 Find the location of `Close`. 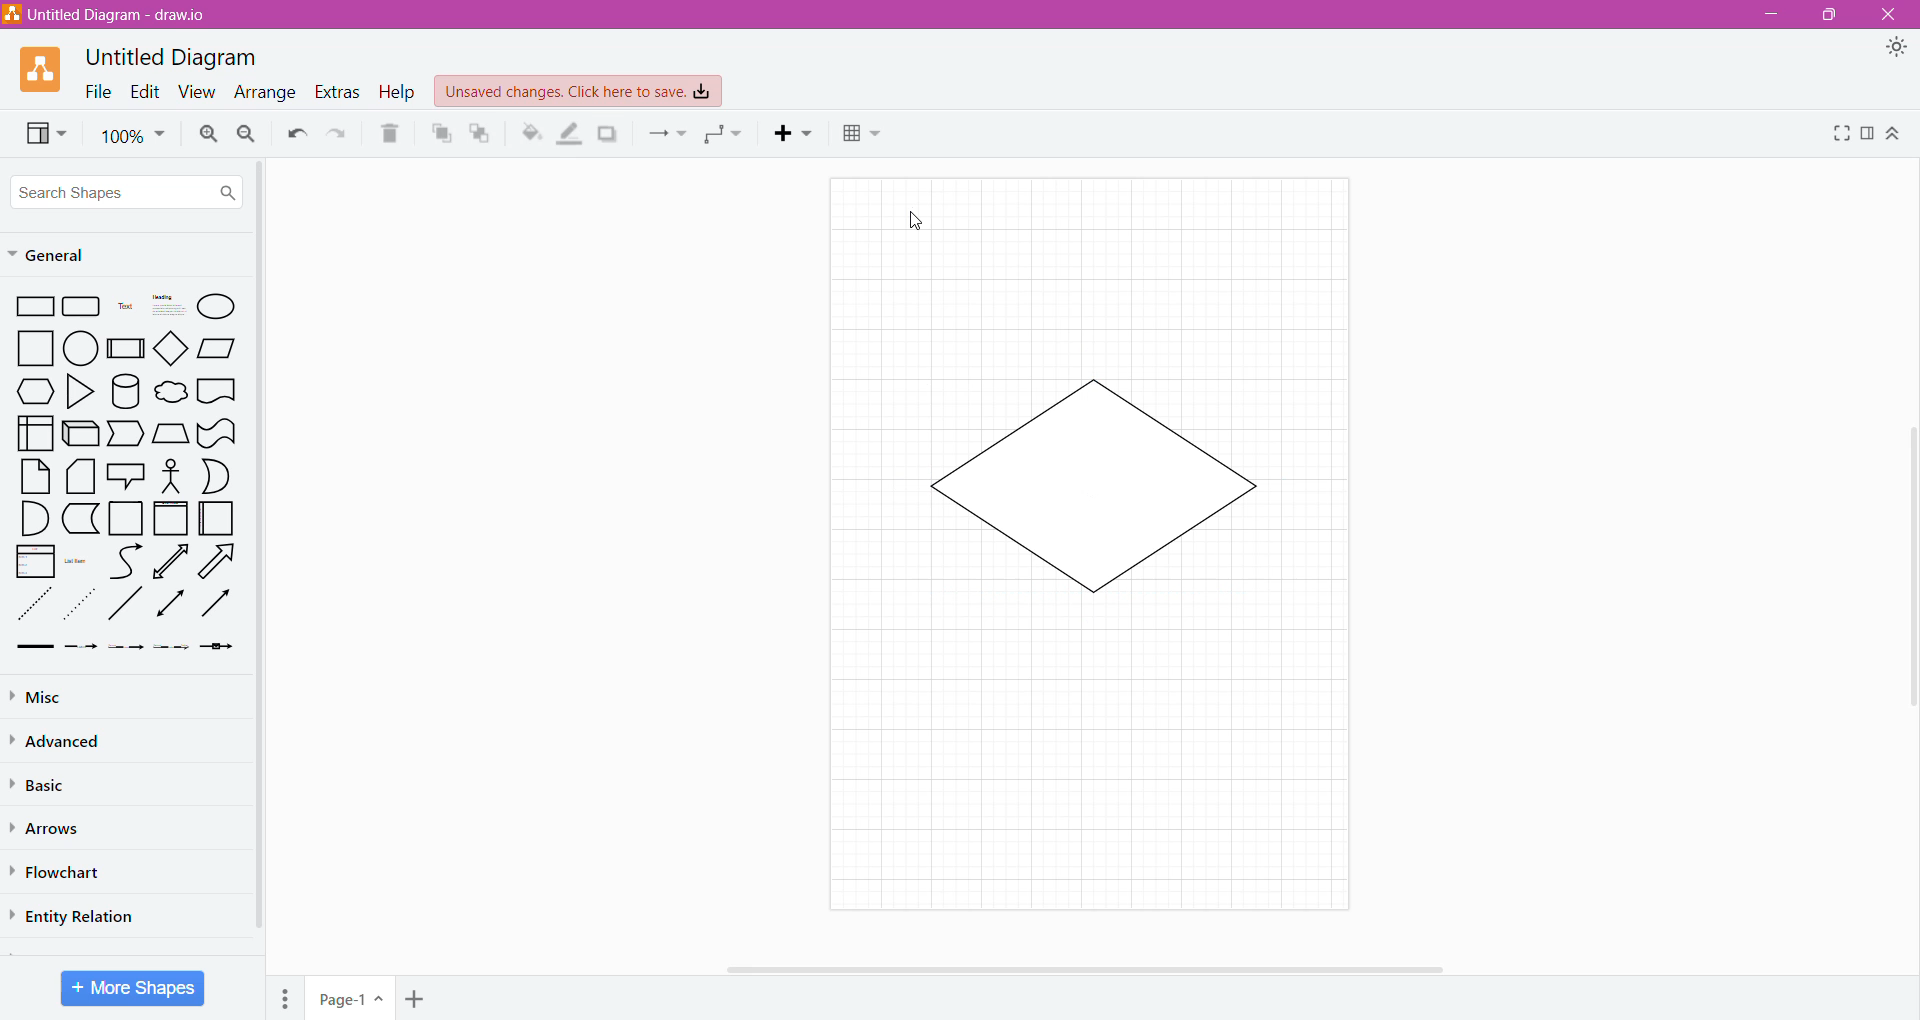

Close is located at coordinates (1891, 15).